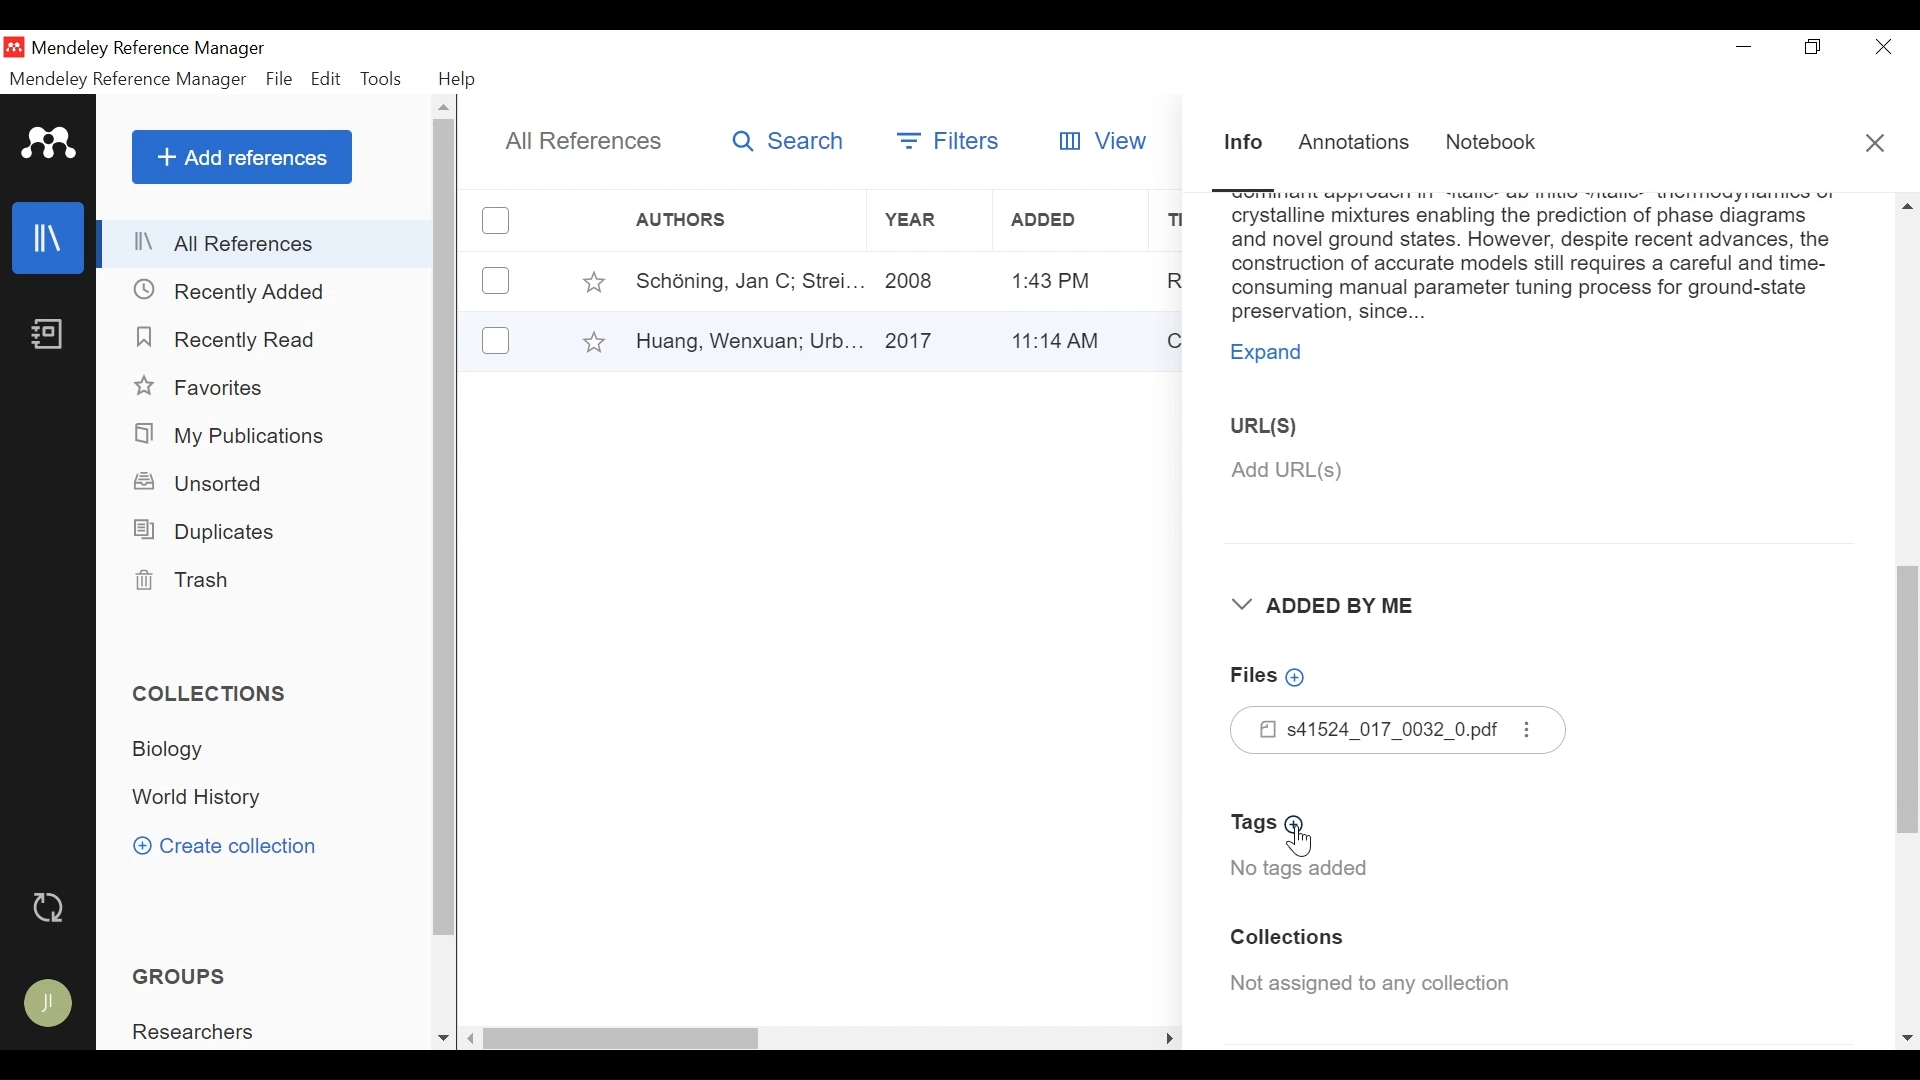 The image size is (1920, 1080). Describe the element at coordinates (446, 528) in the screenshot. I see `Vertical Scroll bar` at that location.